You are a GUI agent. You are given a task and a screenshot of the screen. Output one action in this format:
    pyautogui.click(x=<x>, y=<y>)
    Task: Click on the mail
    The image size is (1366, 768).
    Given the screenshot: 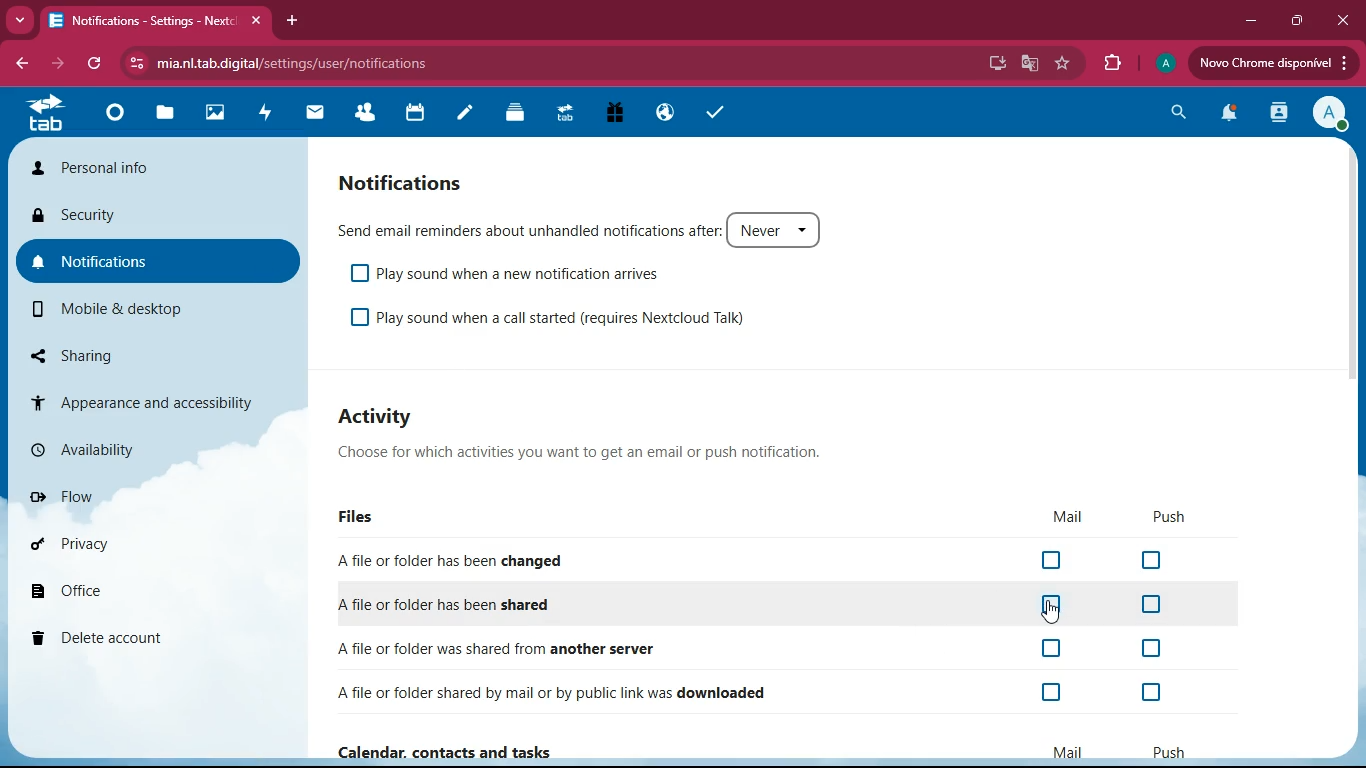 What is the action you would take?
    pyautogui.click(x=1056, y=516)
    